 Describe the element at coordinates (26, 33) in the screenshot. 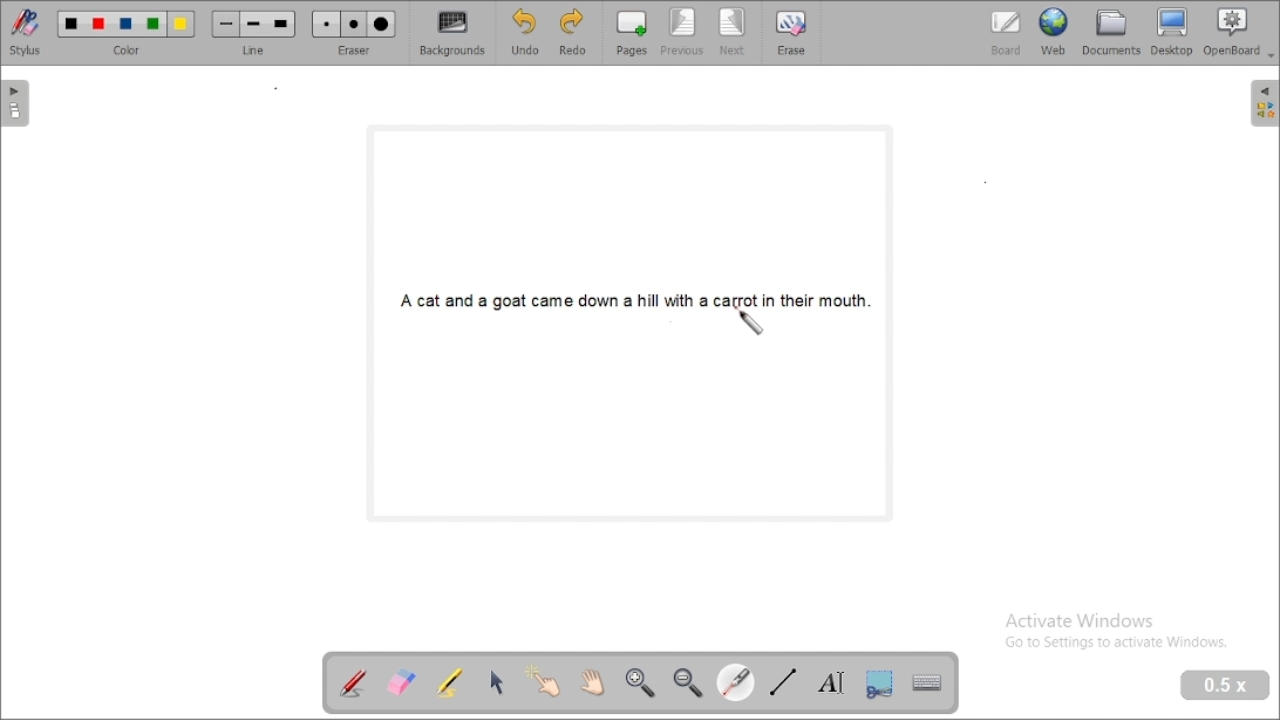

I see `stylus` at that location.